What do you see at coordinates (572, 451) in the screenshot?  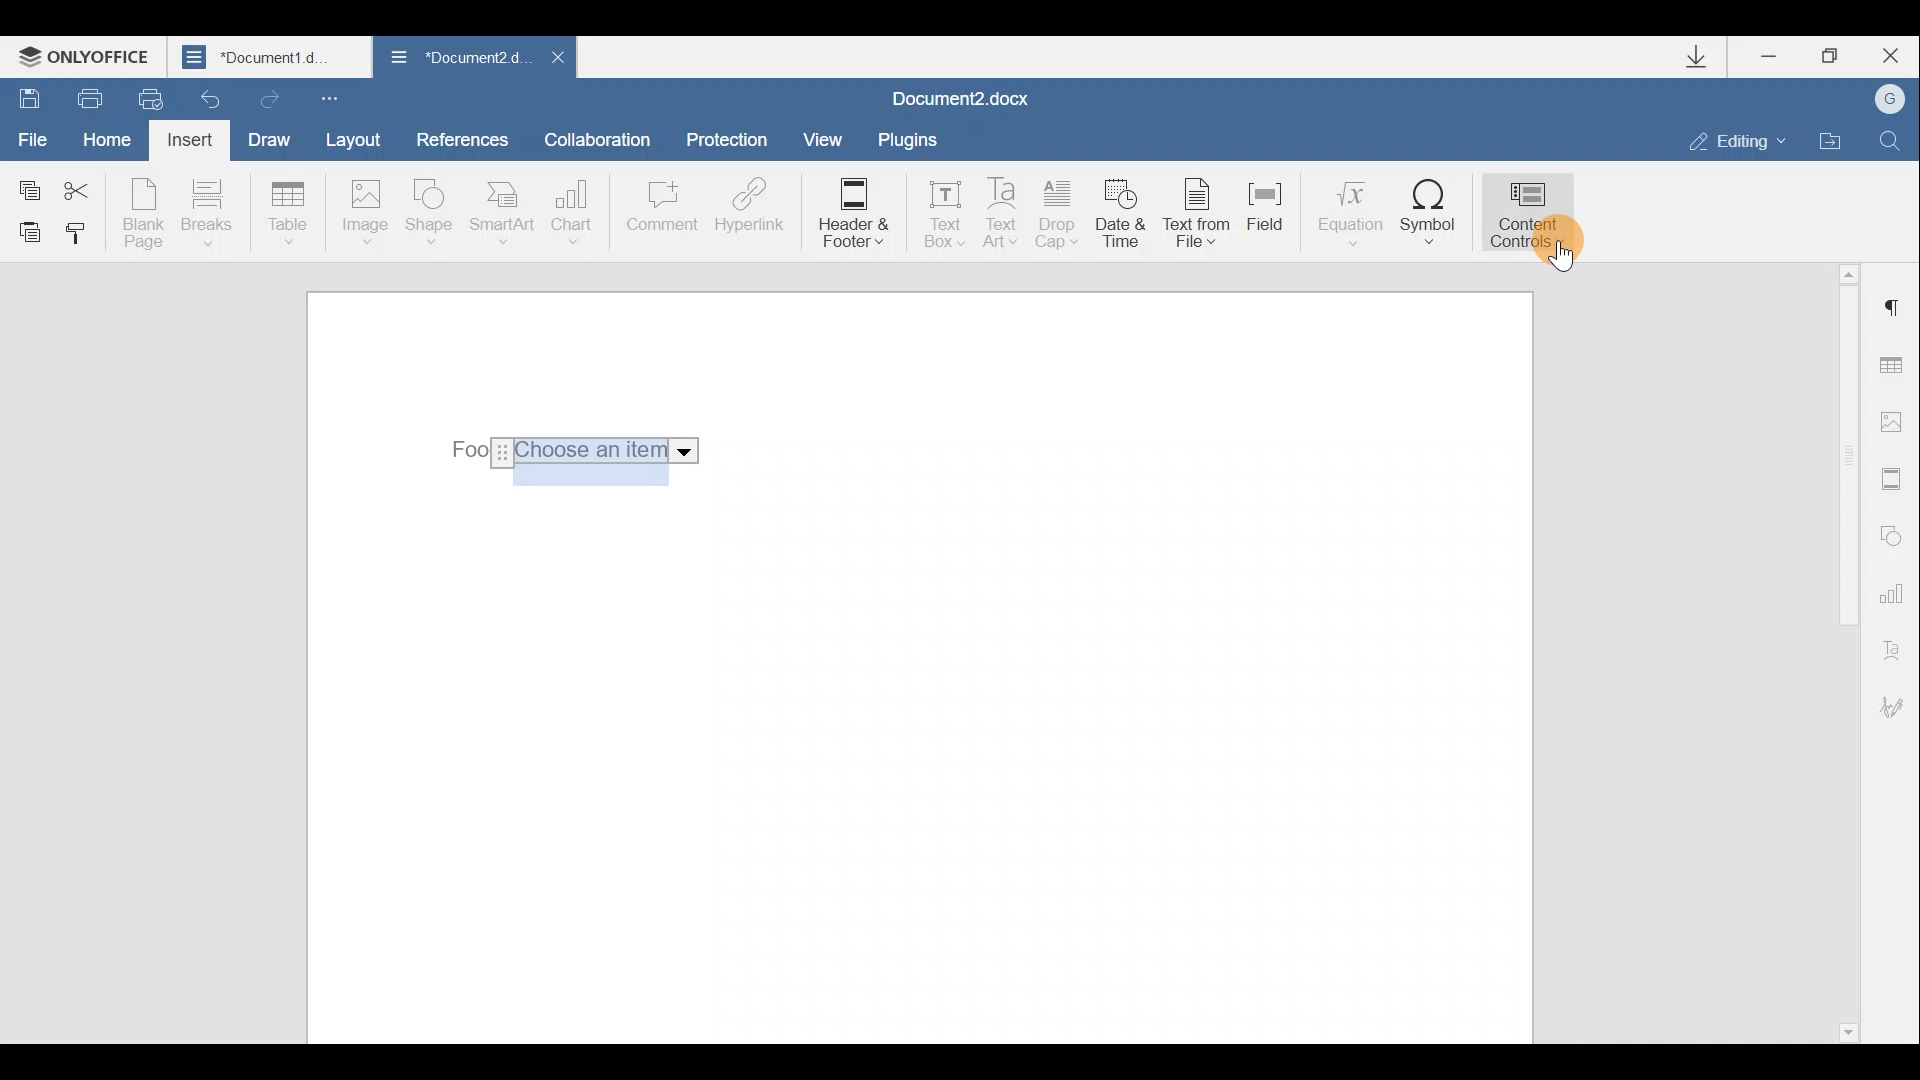 I see `Drop-down` at bounding box center [572, 451].